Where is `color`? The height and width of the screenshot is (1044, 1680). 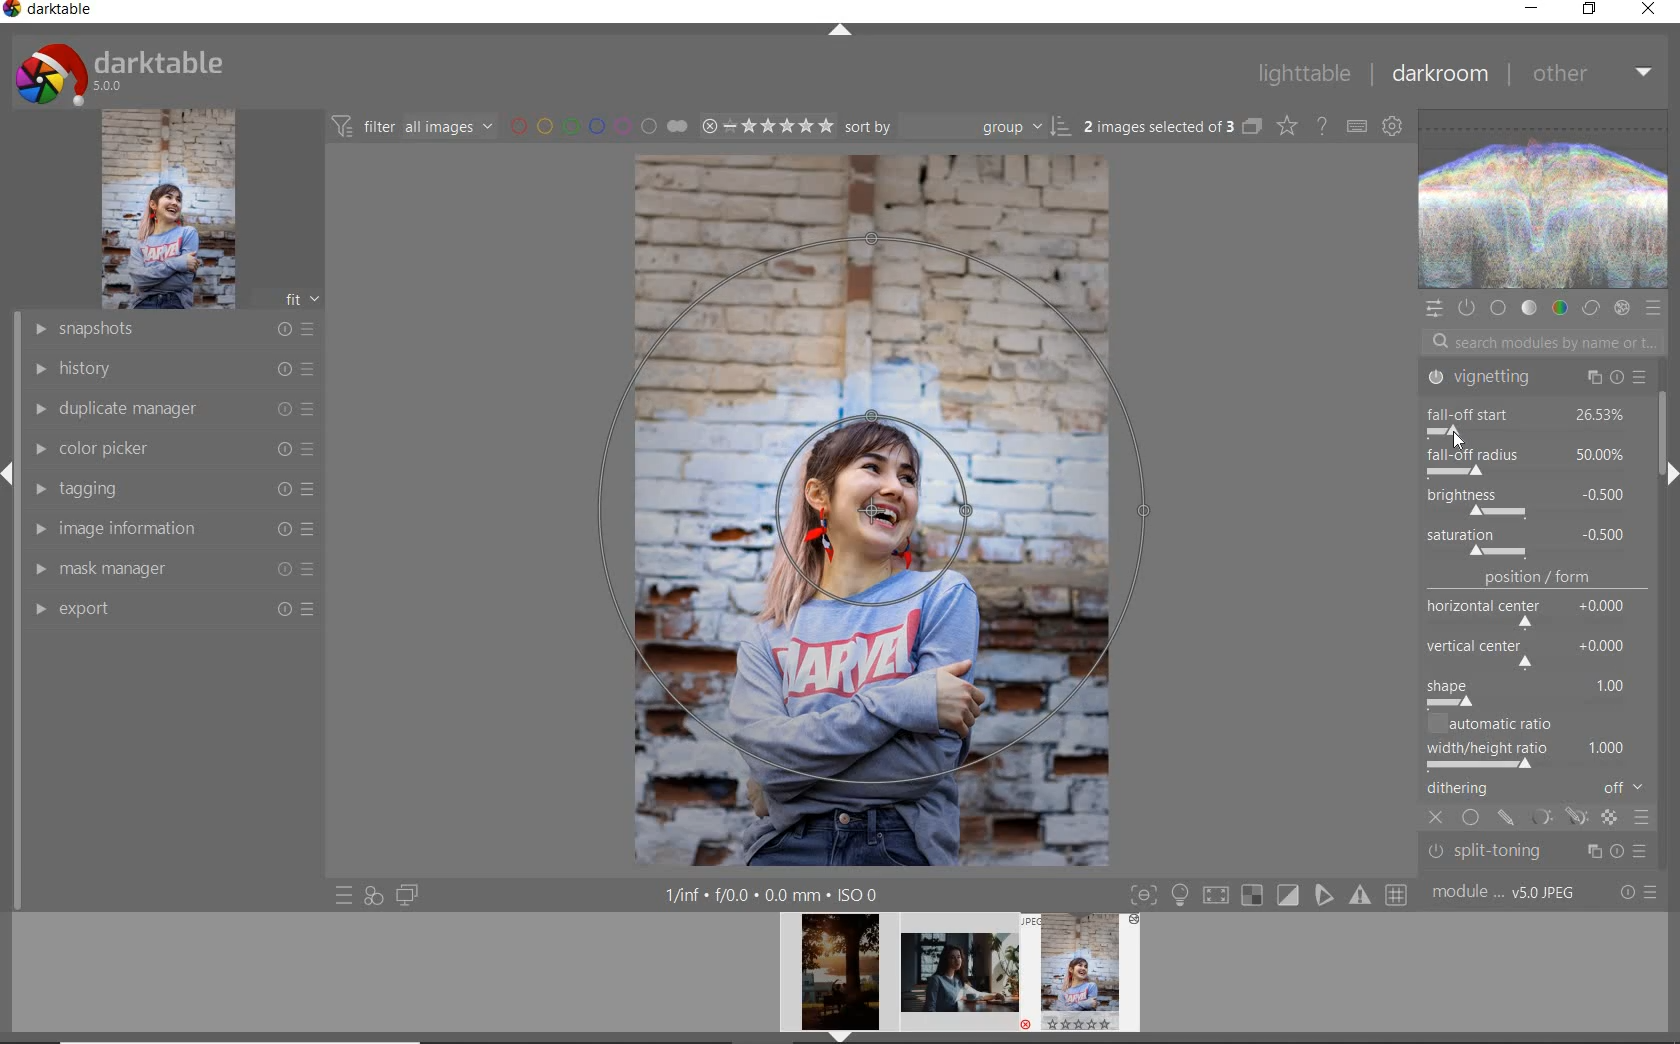 color is located at coordinates (1559, 307).